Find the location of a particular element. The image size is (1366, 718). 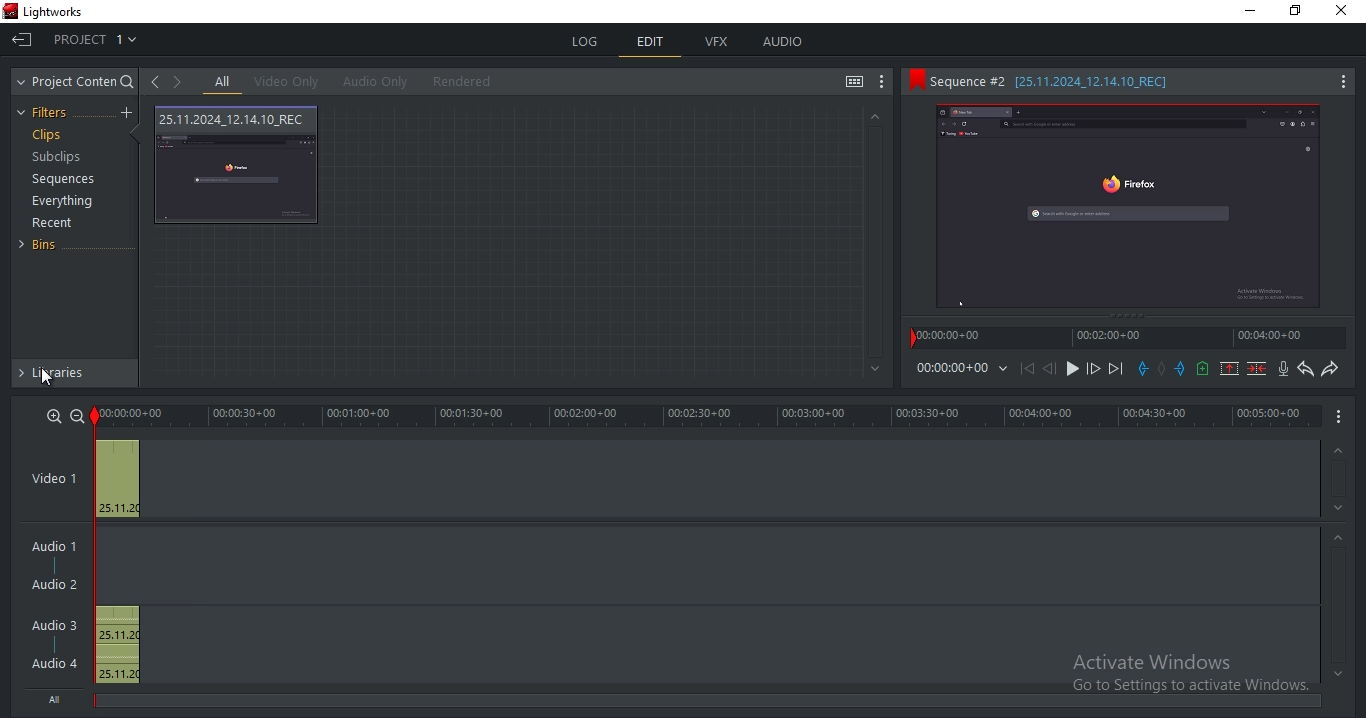

all is located at coordinates (57, 698).